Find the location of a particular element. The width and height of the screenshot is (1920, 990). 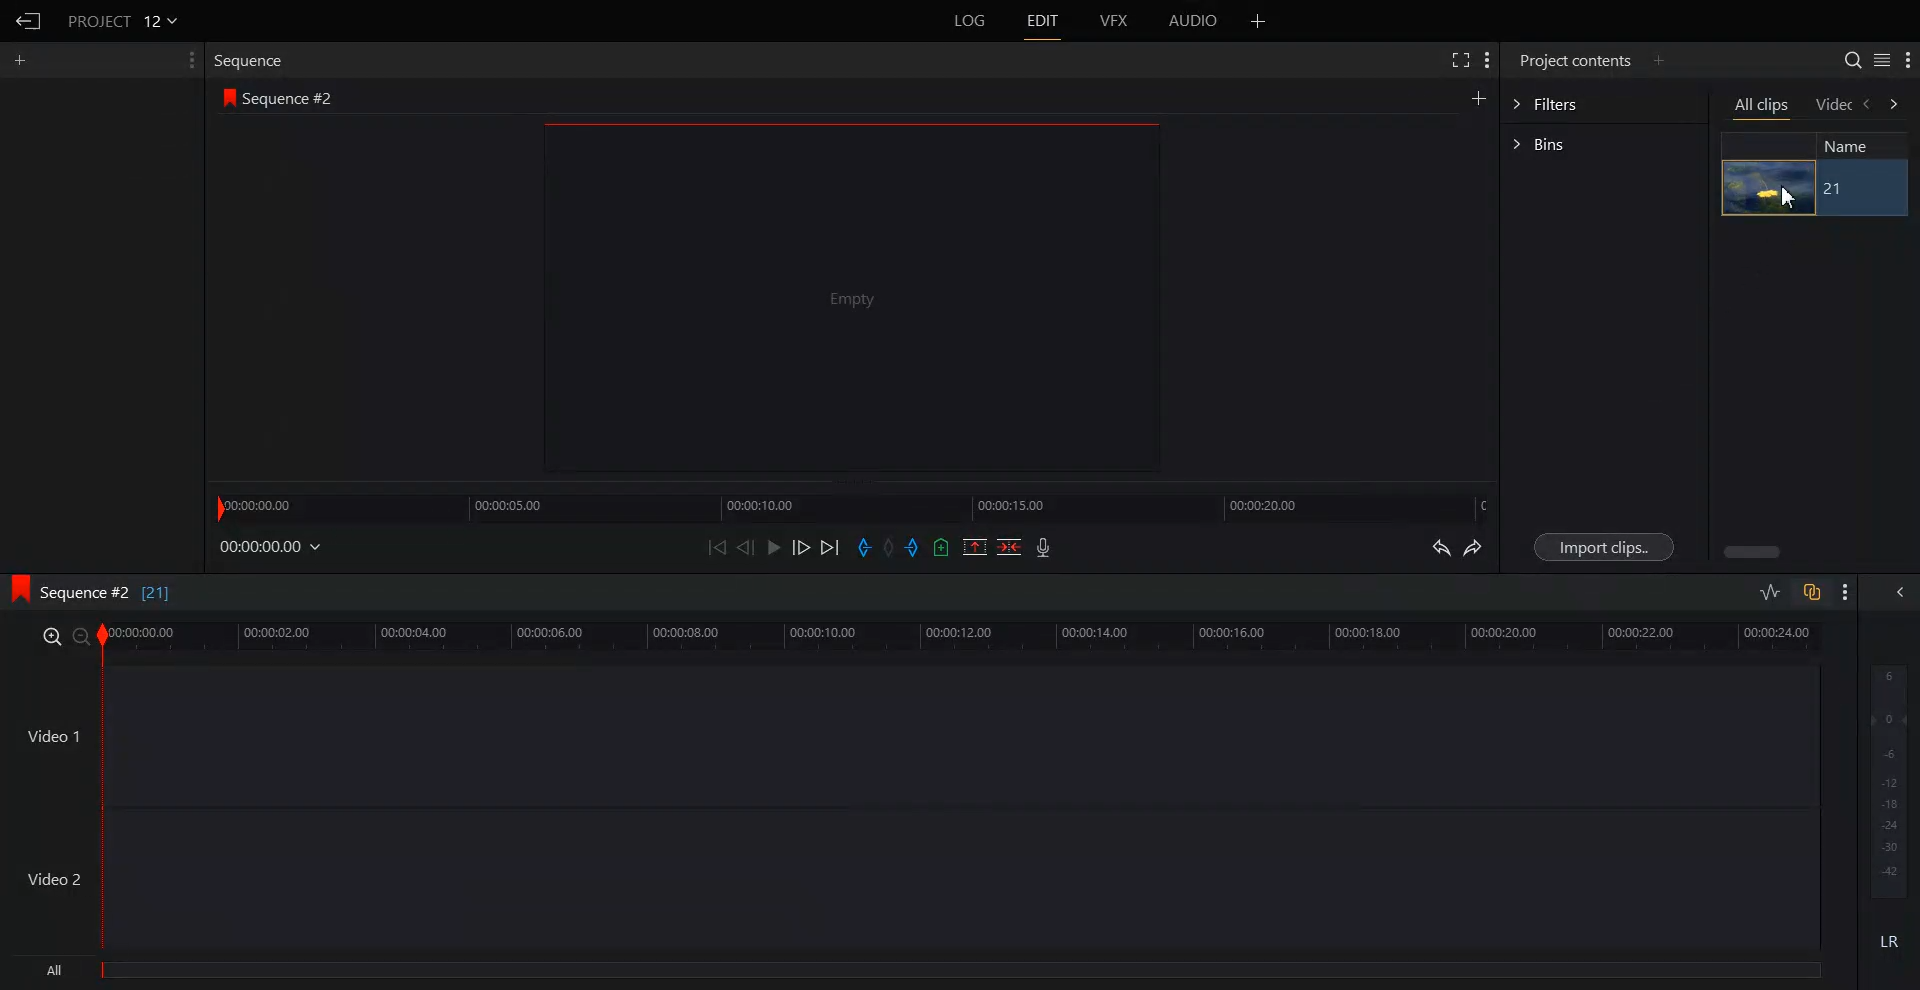

Show Full audio mix is located at coordinates (1894, 592).